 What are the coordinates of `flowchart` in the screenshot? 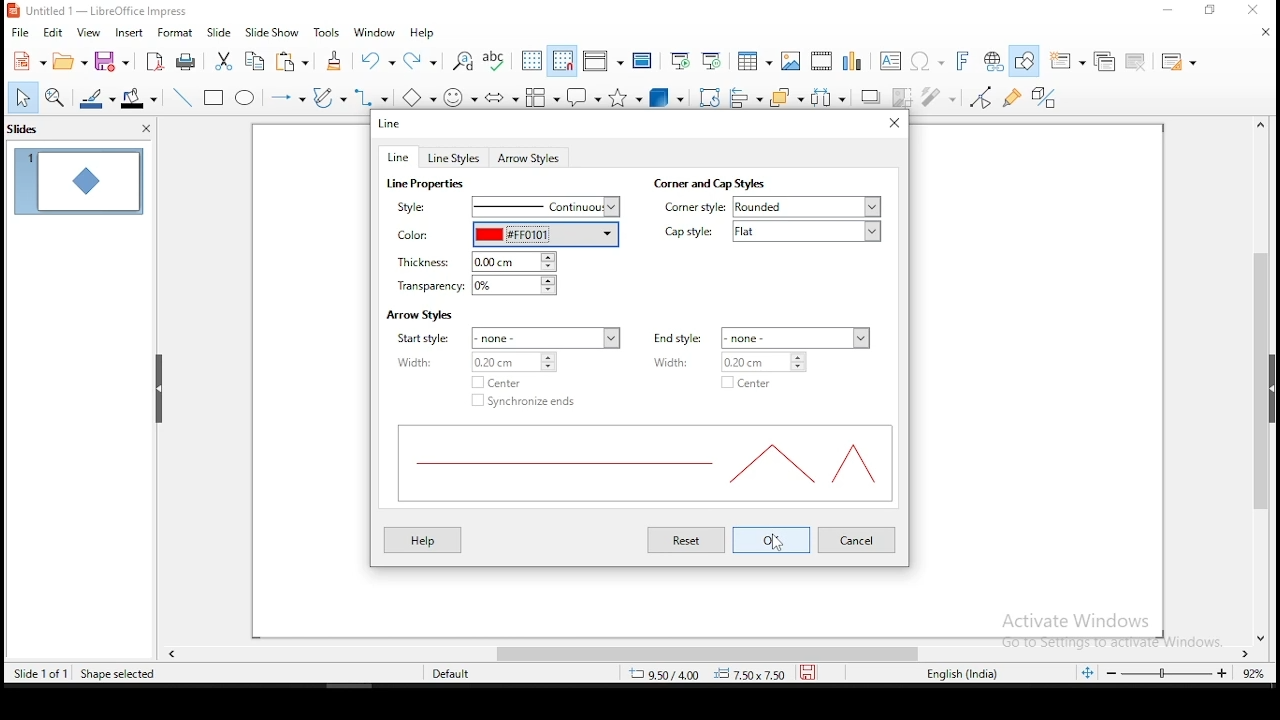 It's located at (543, 97).